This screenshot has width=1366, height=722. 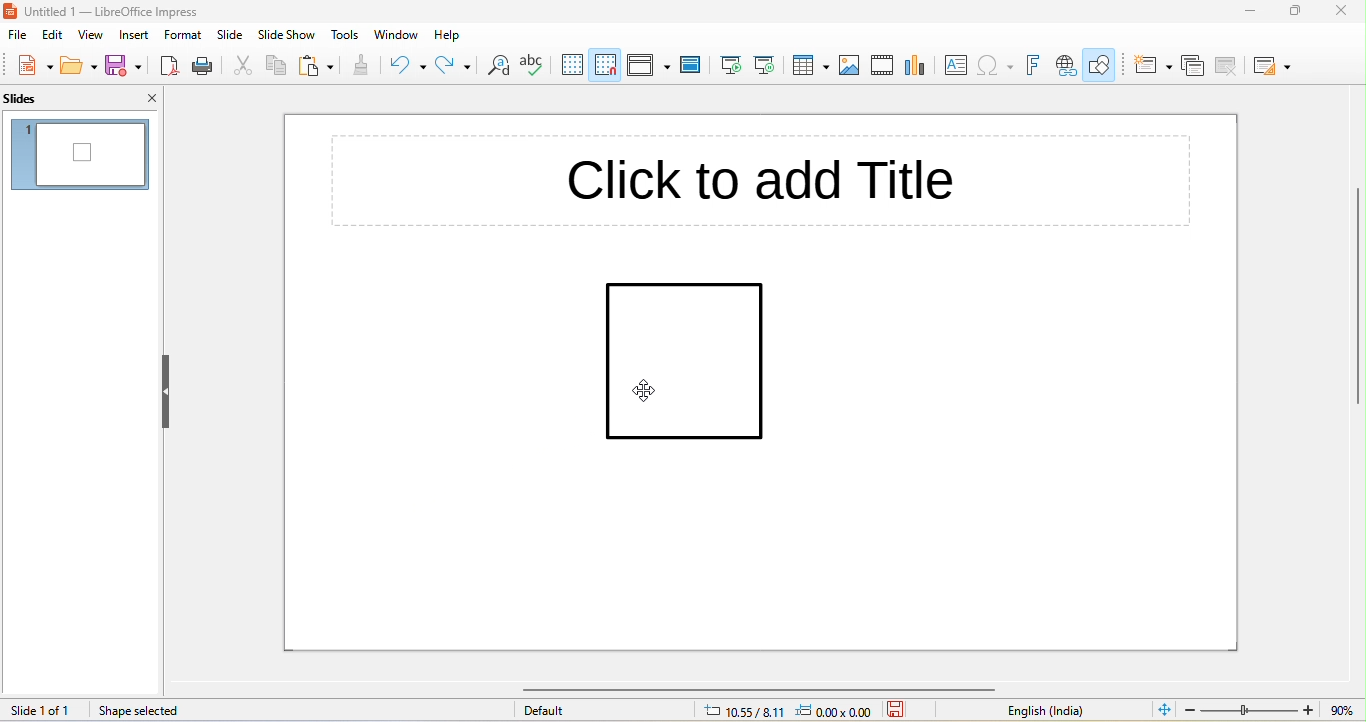 I want to click on horizontal scroll, so click(x=741, y=689).